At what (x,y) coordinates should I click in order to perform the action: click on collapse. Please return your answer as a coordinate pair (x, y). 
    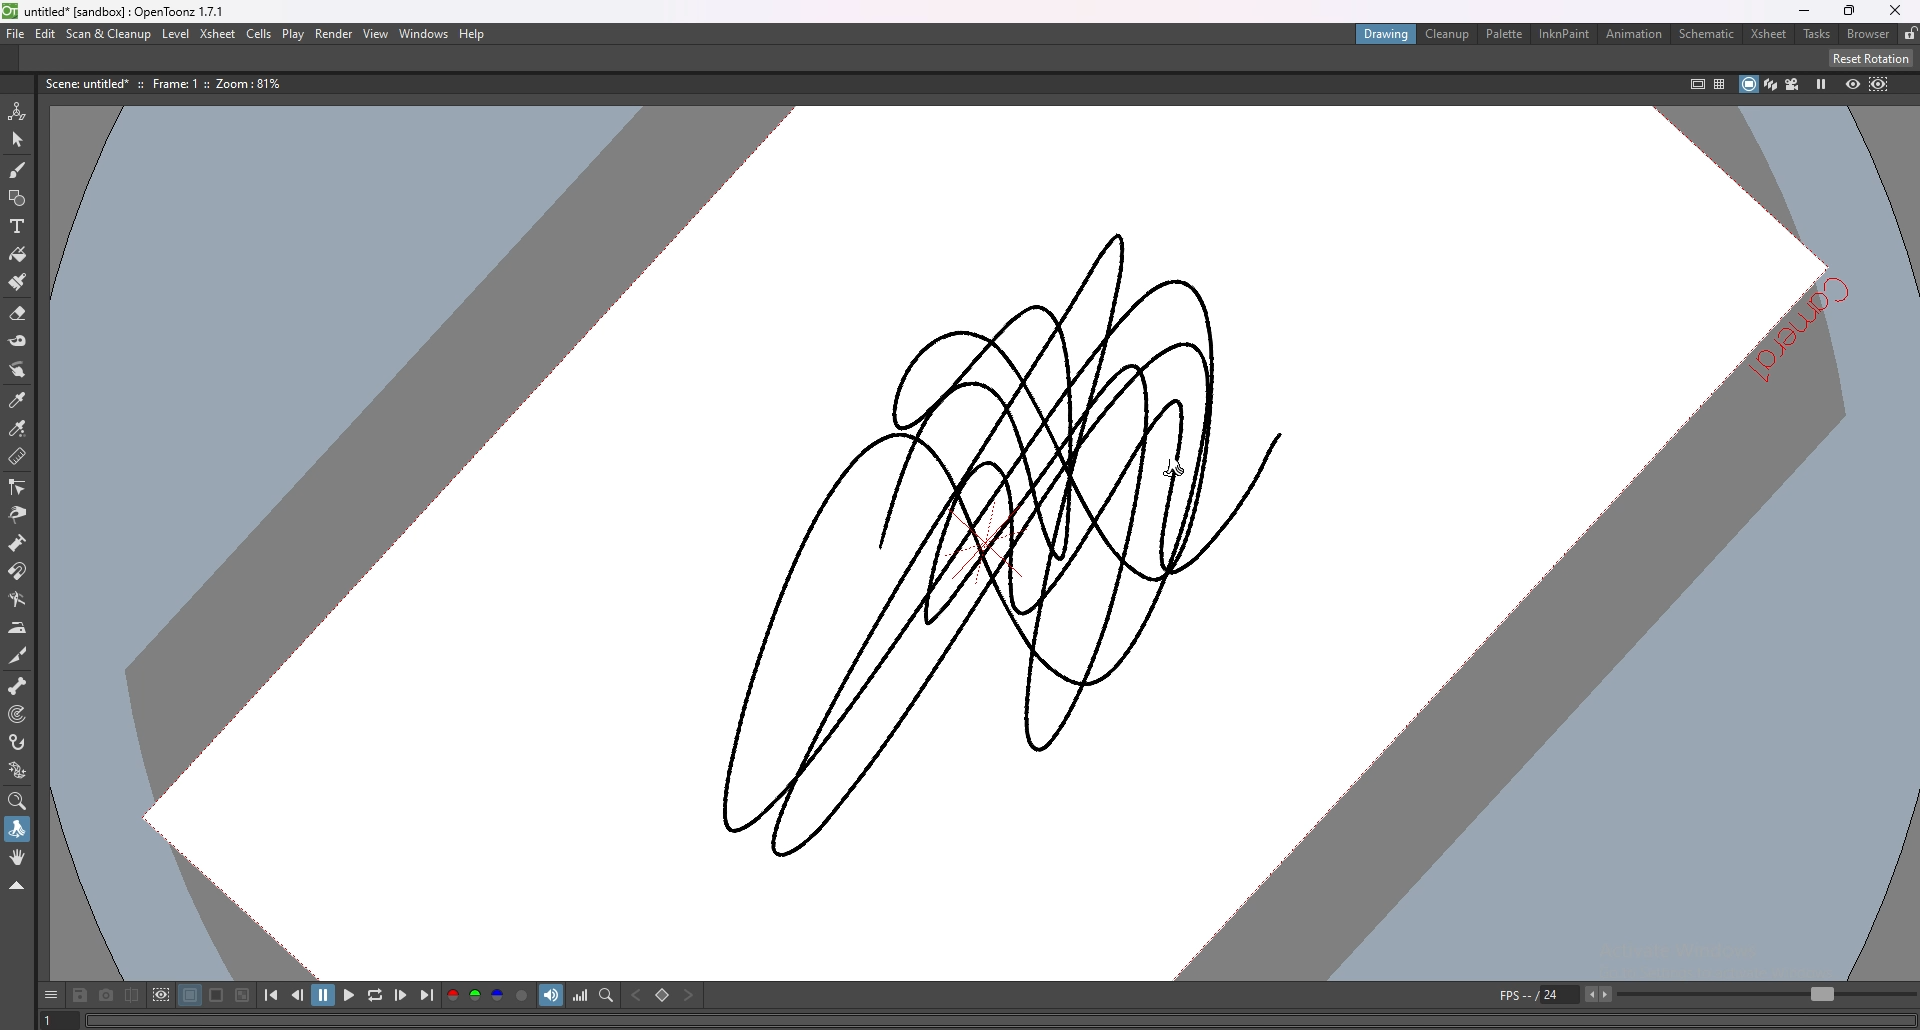
    Looking at the image, I should click on (16, 887).